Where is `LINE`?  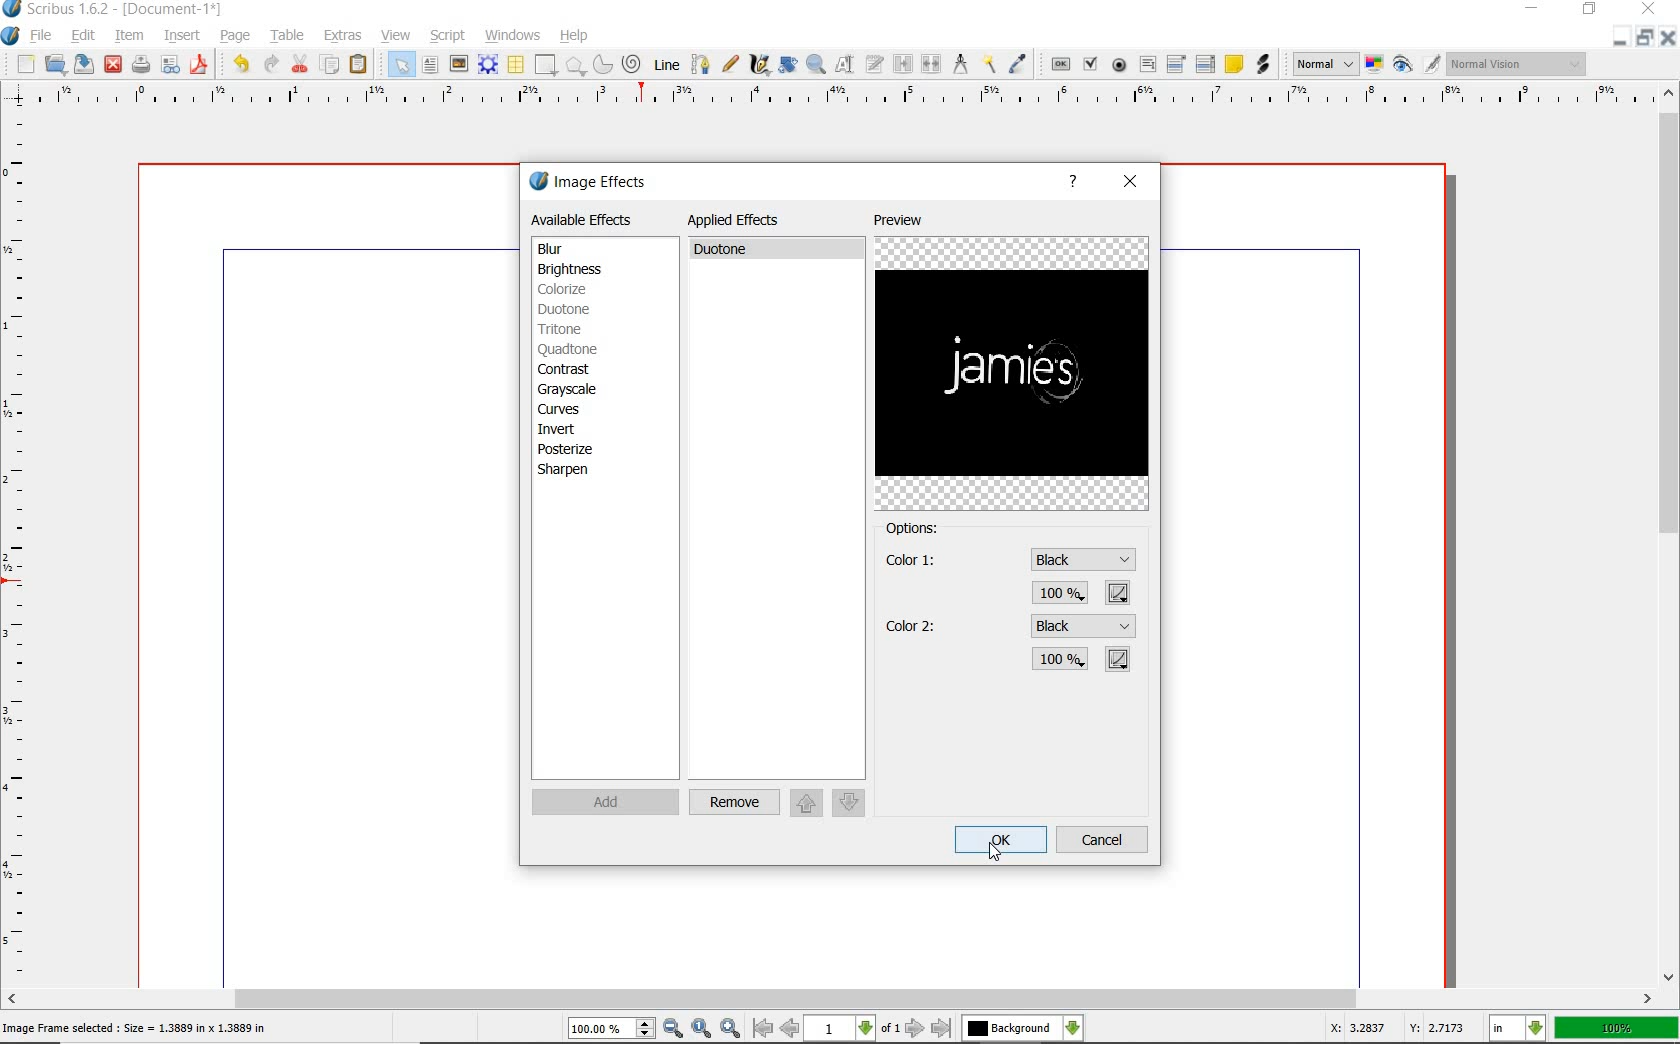 LINE is located at coordinates (667, 66).